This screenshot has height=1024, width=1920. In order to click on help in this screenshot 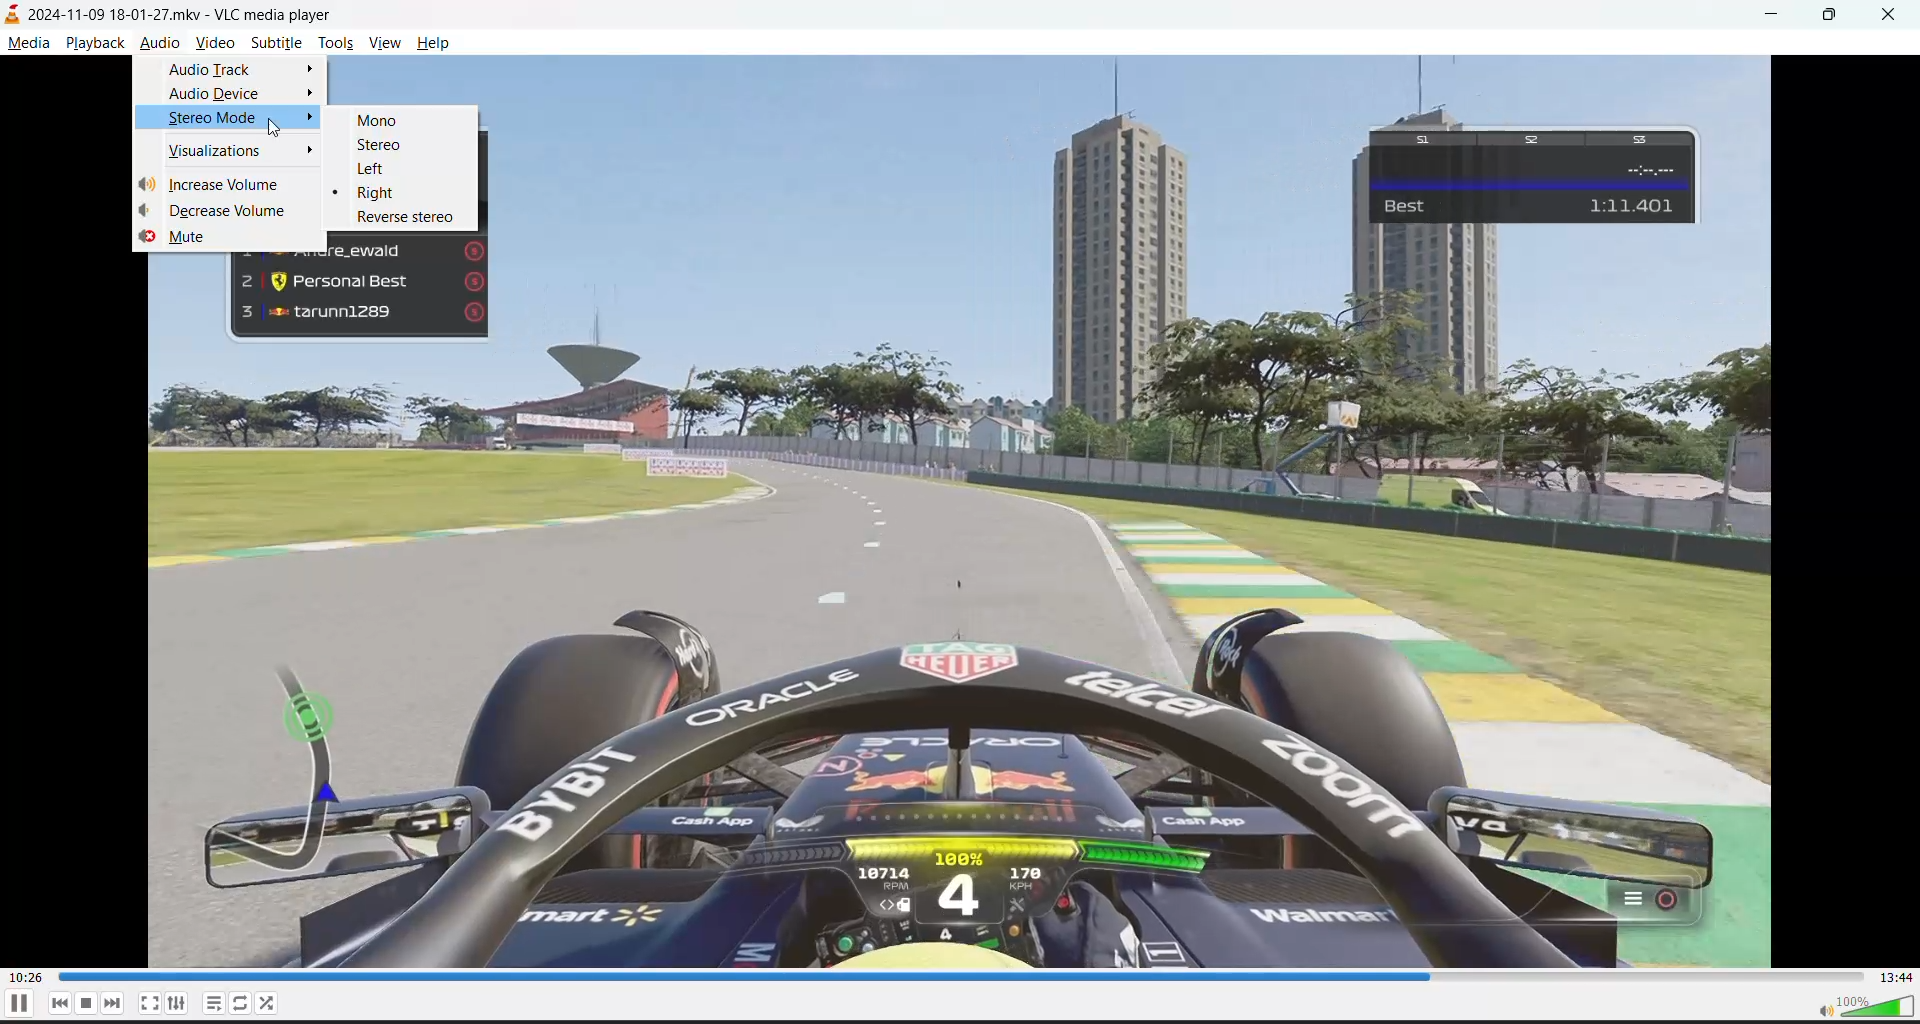, I will do `click(435, 42)`.